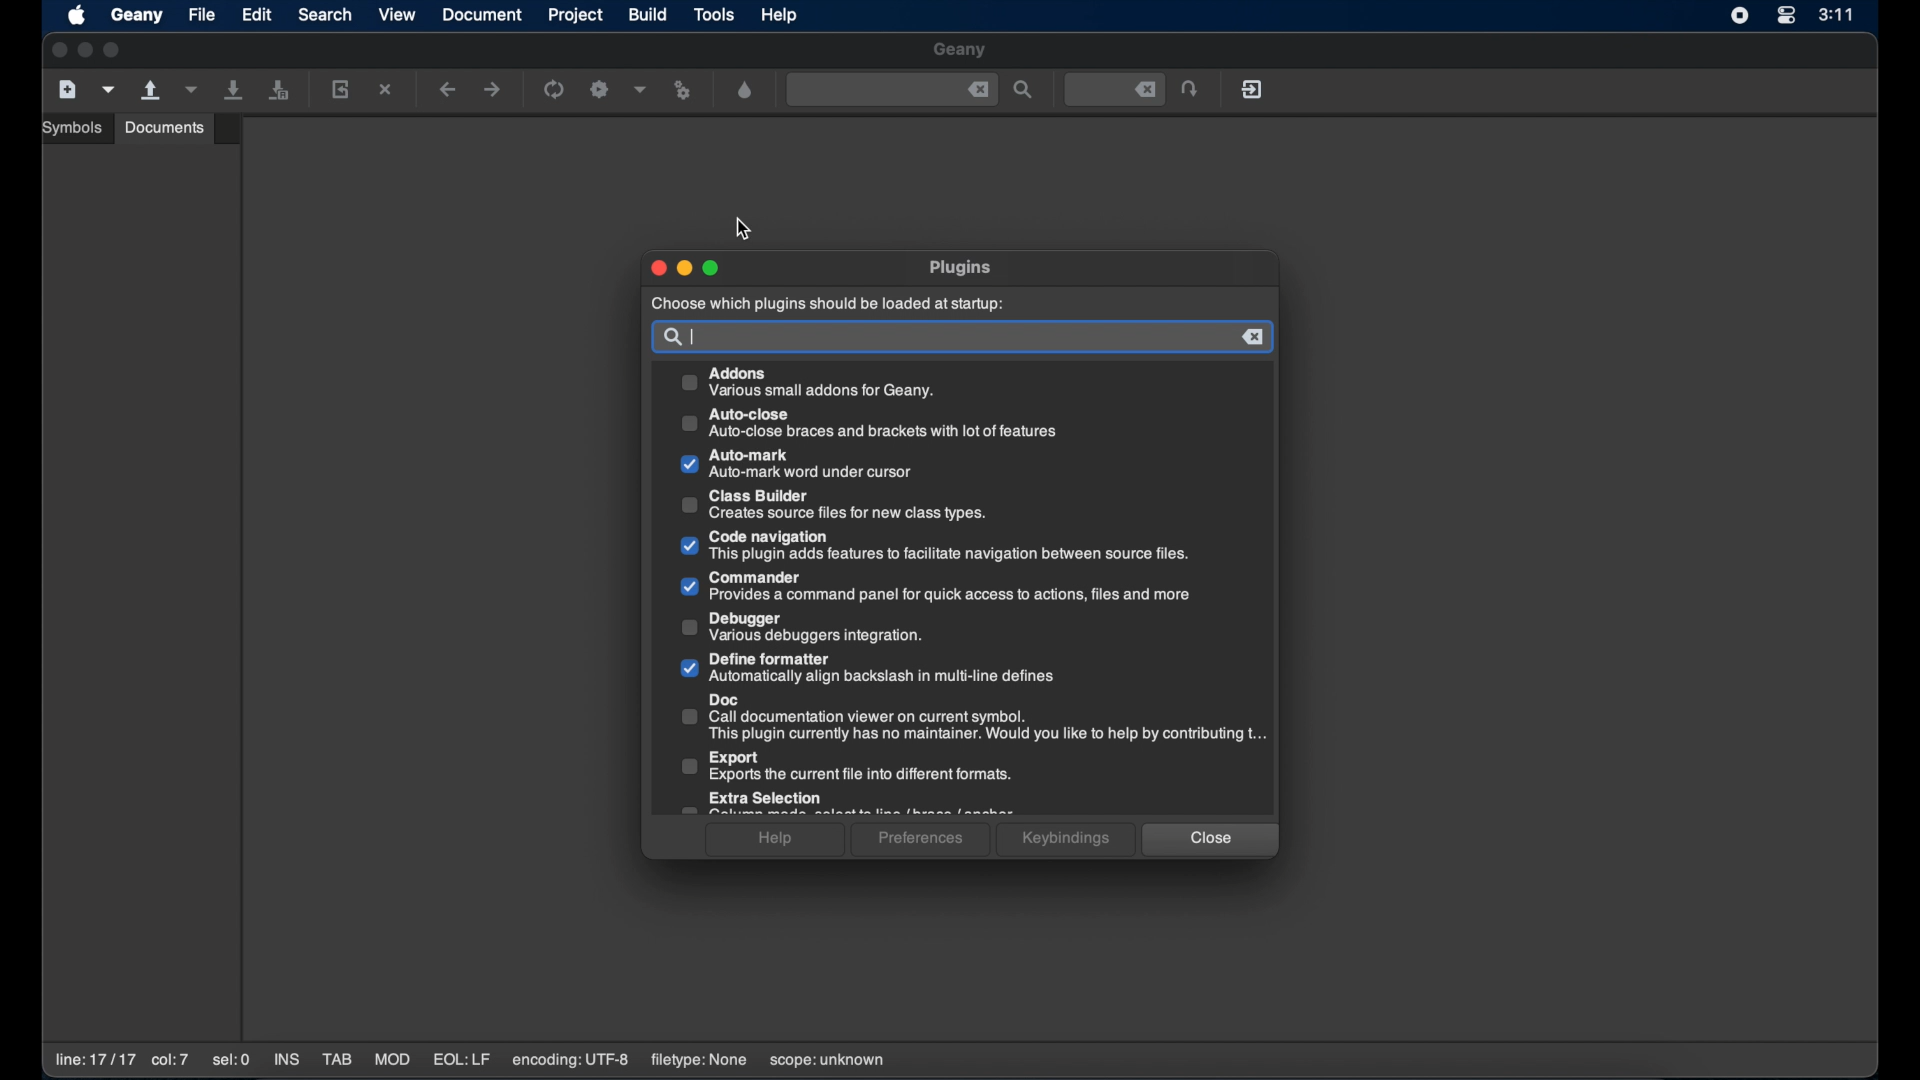 Image resolution: width=1920 pixels, height=1080 pixels. What do you see at coordinates (325, 14) in the screenshot?
I see `search` at bounding box center [325, 14].